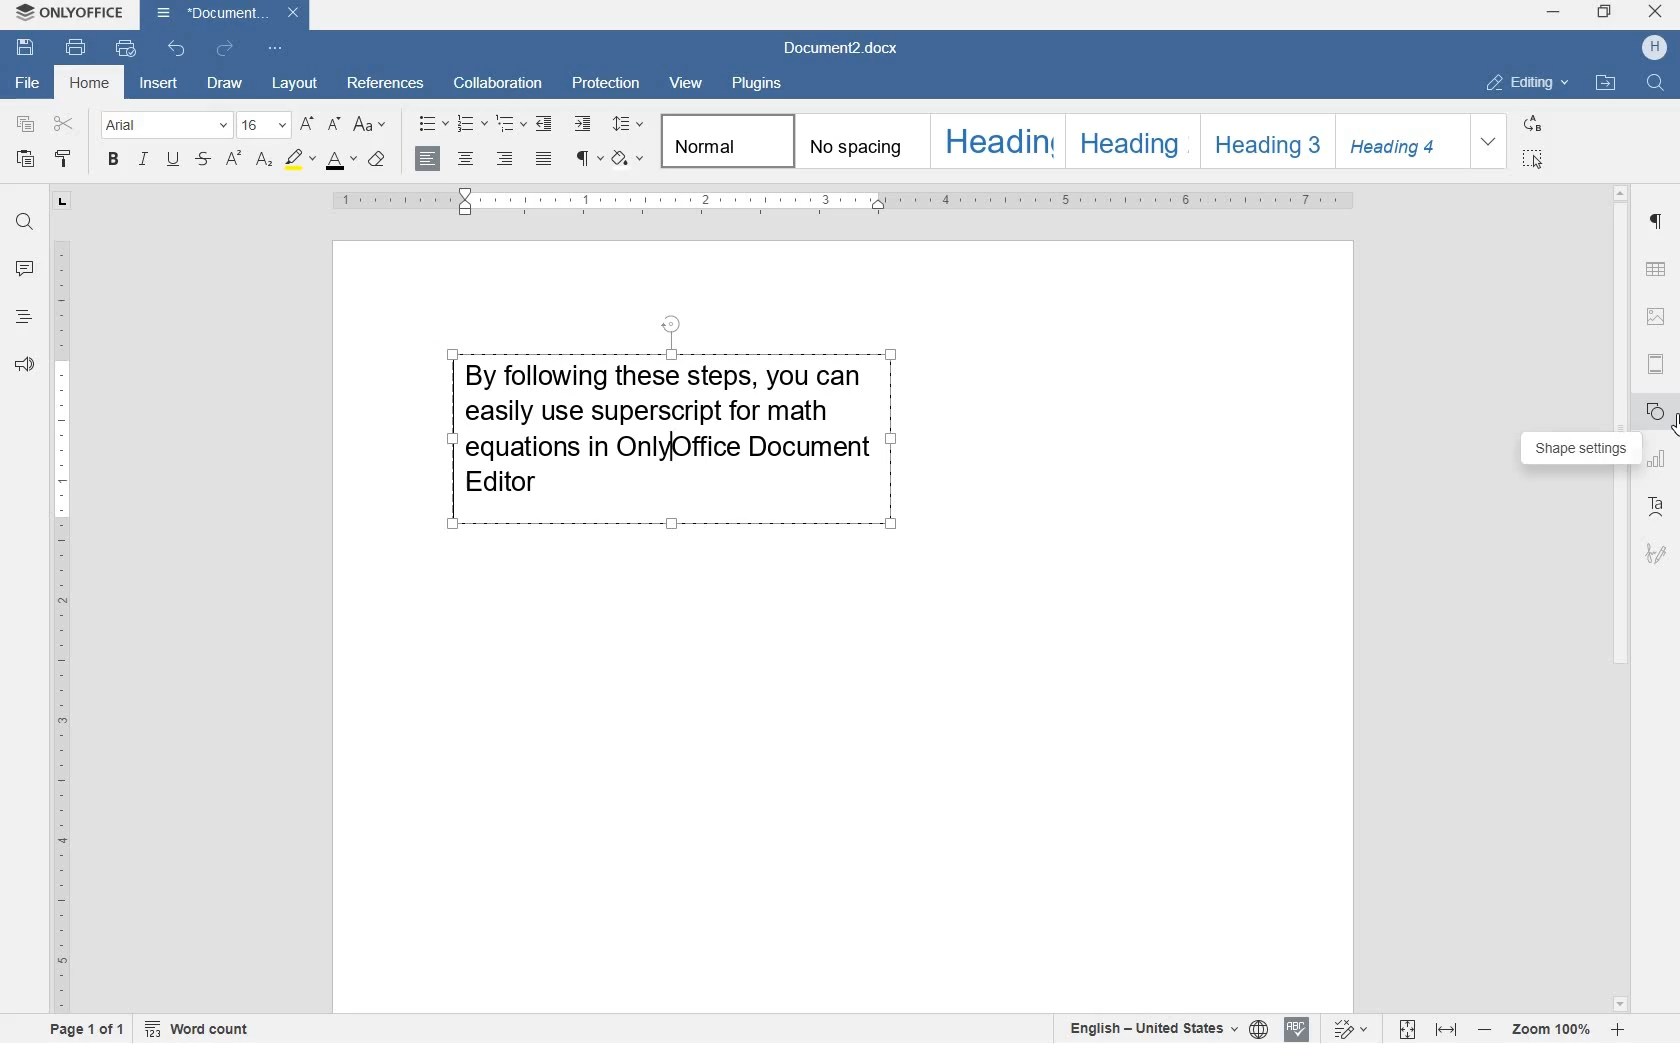 This screenshot has height=1044, width=1680. Describe the element at coordinates (724, 141) in the screenshot. I see `Normal` at that location.